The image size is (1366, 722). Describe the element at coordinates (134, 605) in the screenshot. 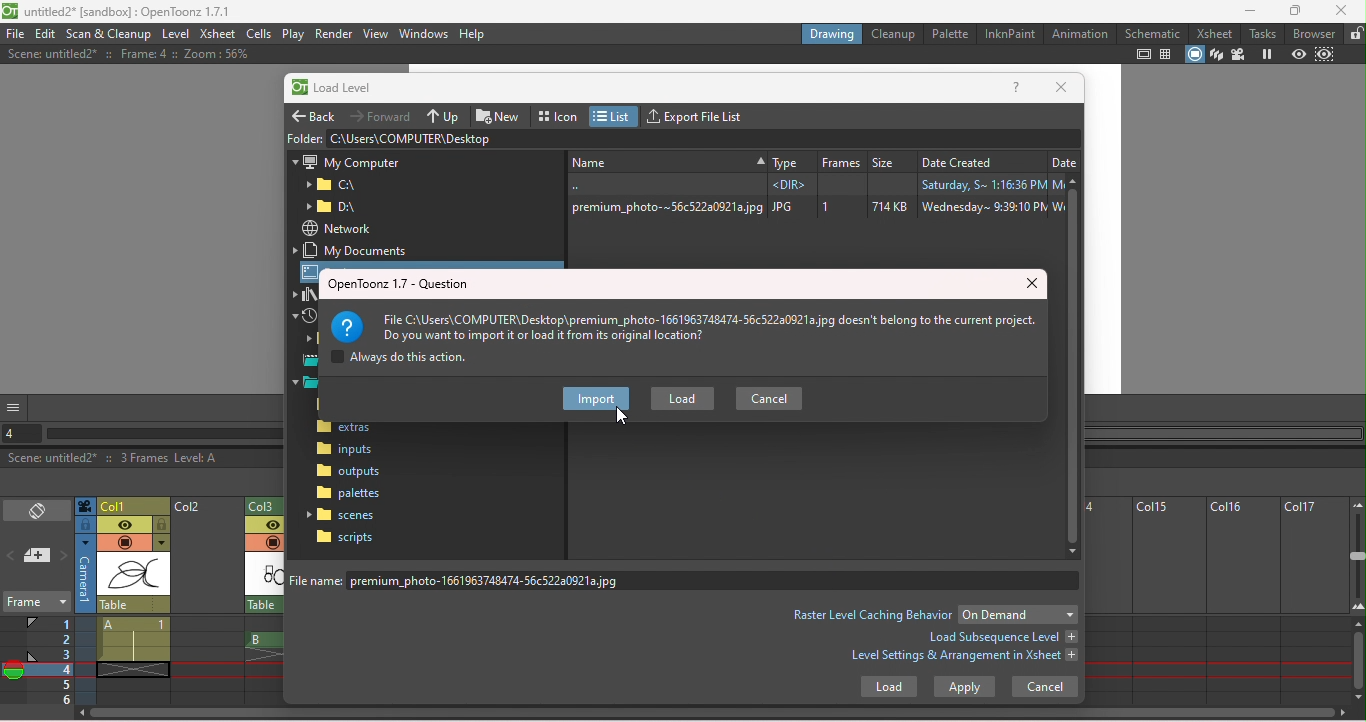

I see `click to select the parent object` at that location.